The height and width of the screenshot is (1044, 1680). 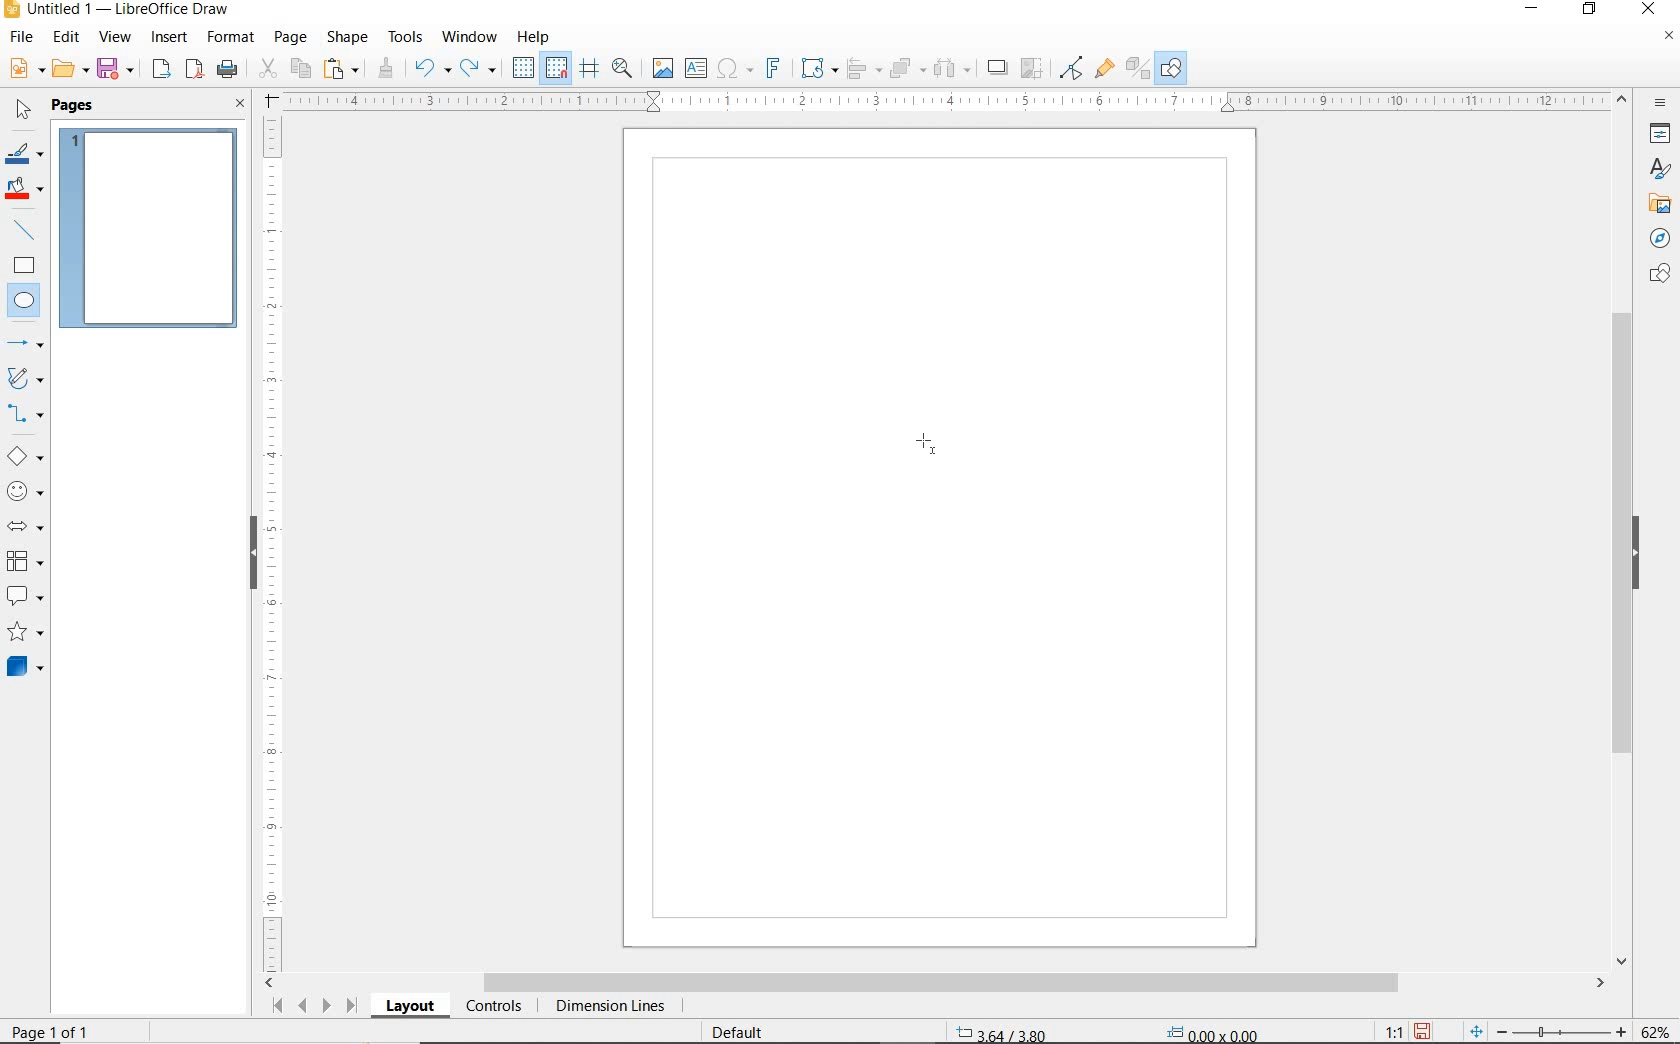 I want to click on LAYOUT, so click(x=409, y=1009).